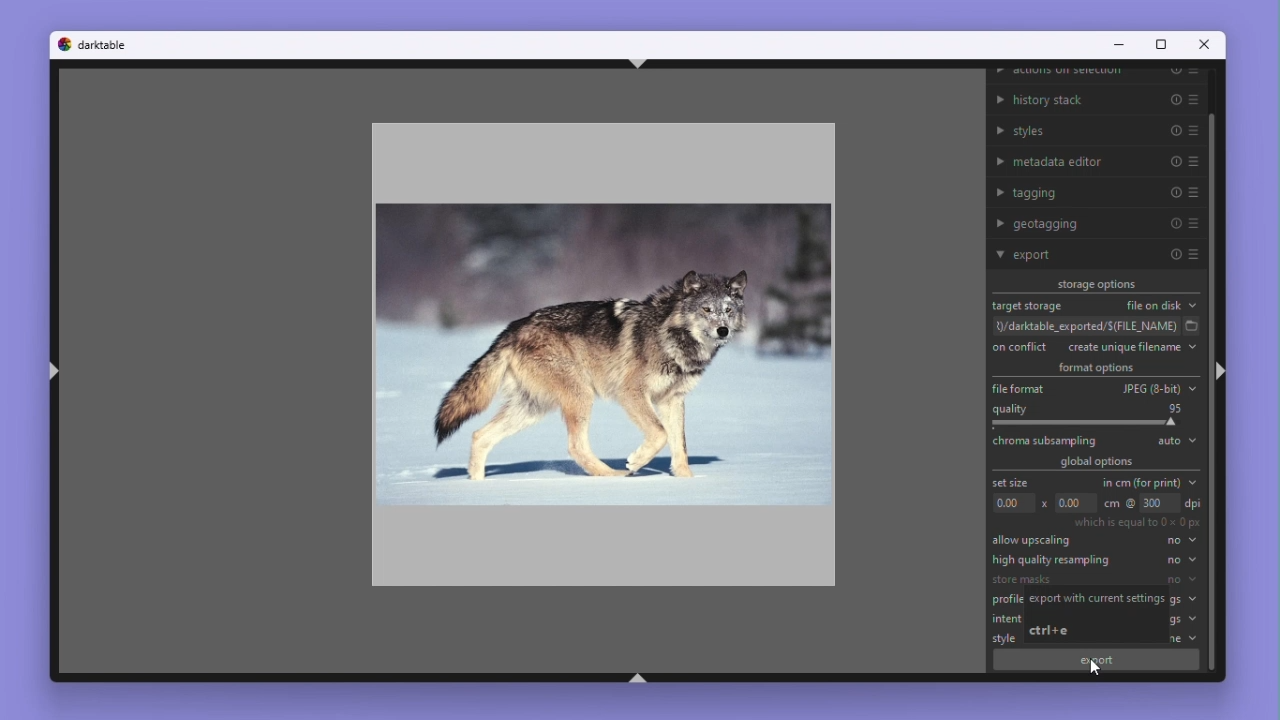 Image resolution: width=1280 pixels, height=720 pixels. Describe the element at coordinates (1095, 223) in the screenshot. I see `Geo tagging` at that location.